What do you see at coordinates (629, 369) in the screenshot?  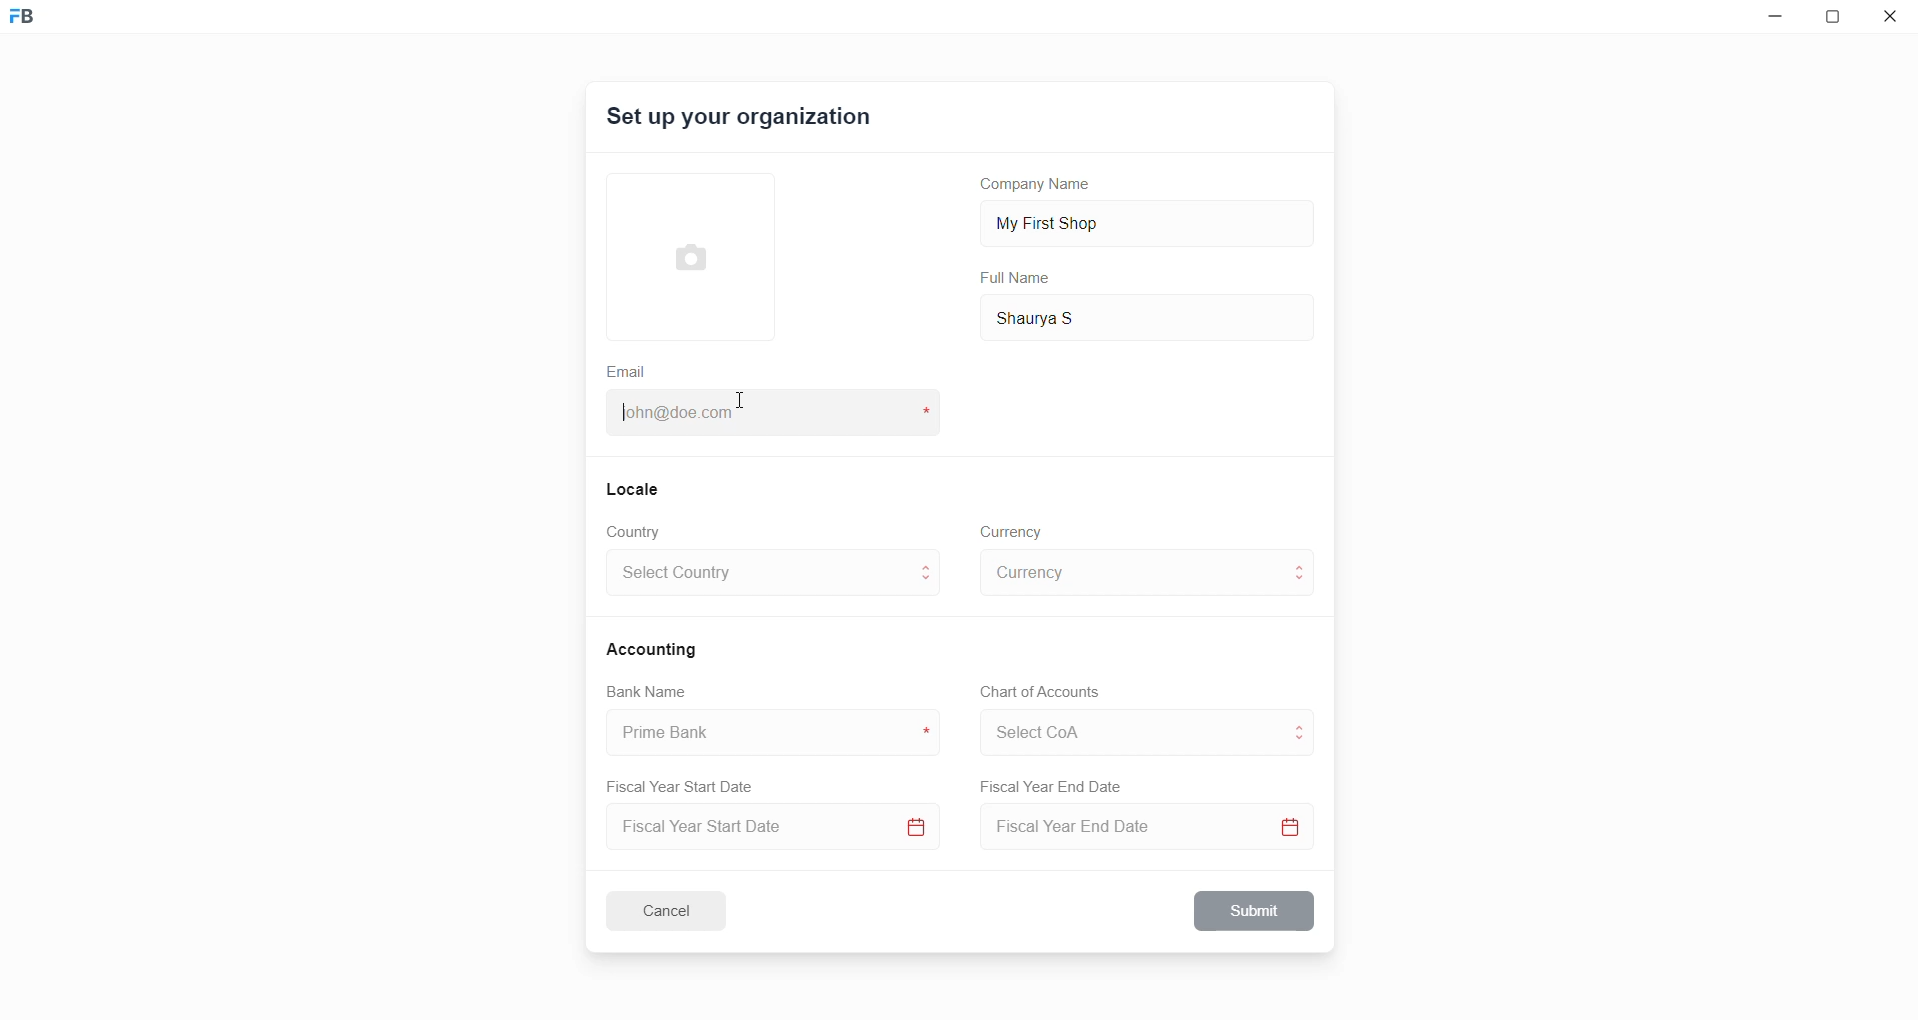 I see `Email` at bounding box center [629, 369].